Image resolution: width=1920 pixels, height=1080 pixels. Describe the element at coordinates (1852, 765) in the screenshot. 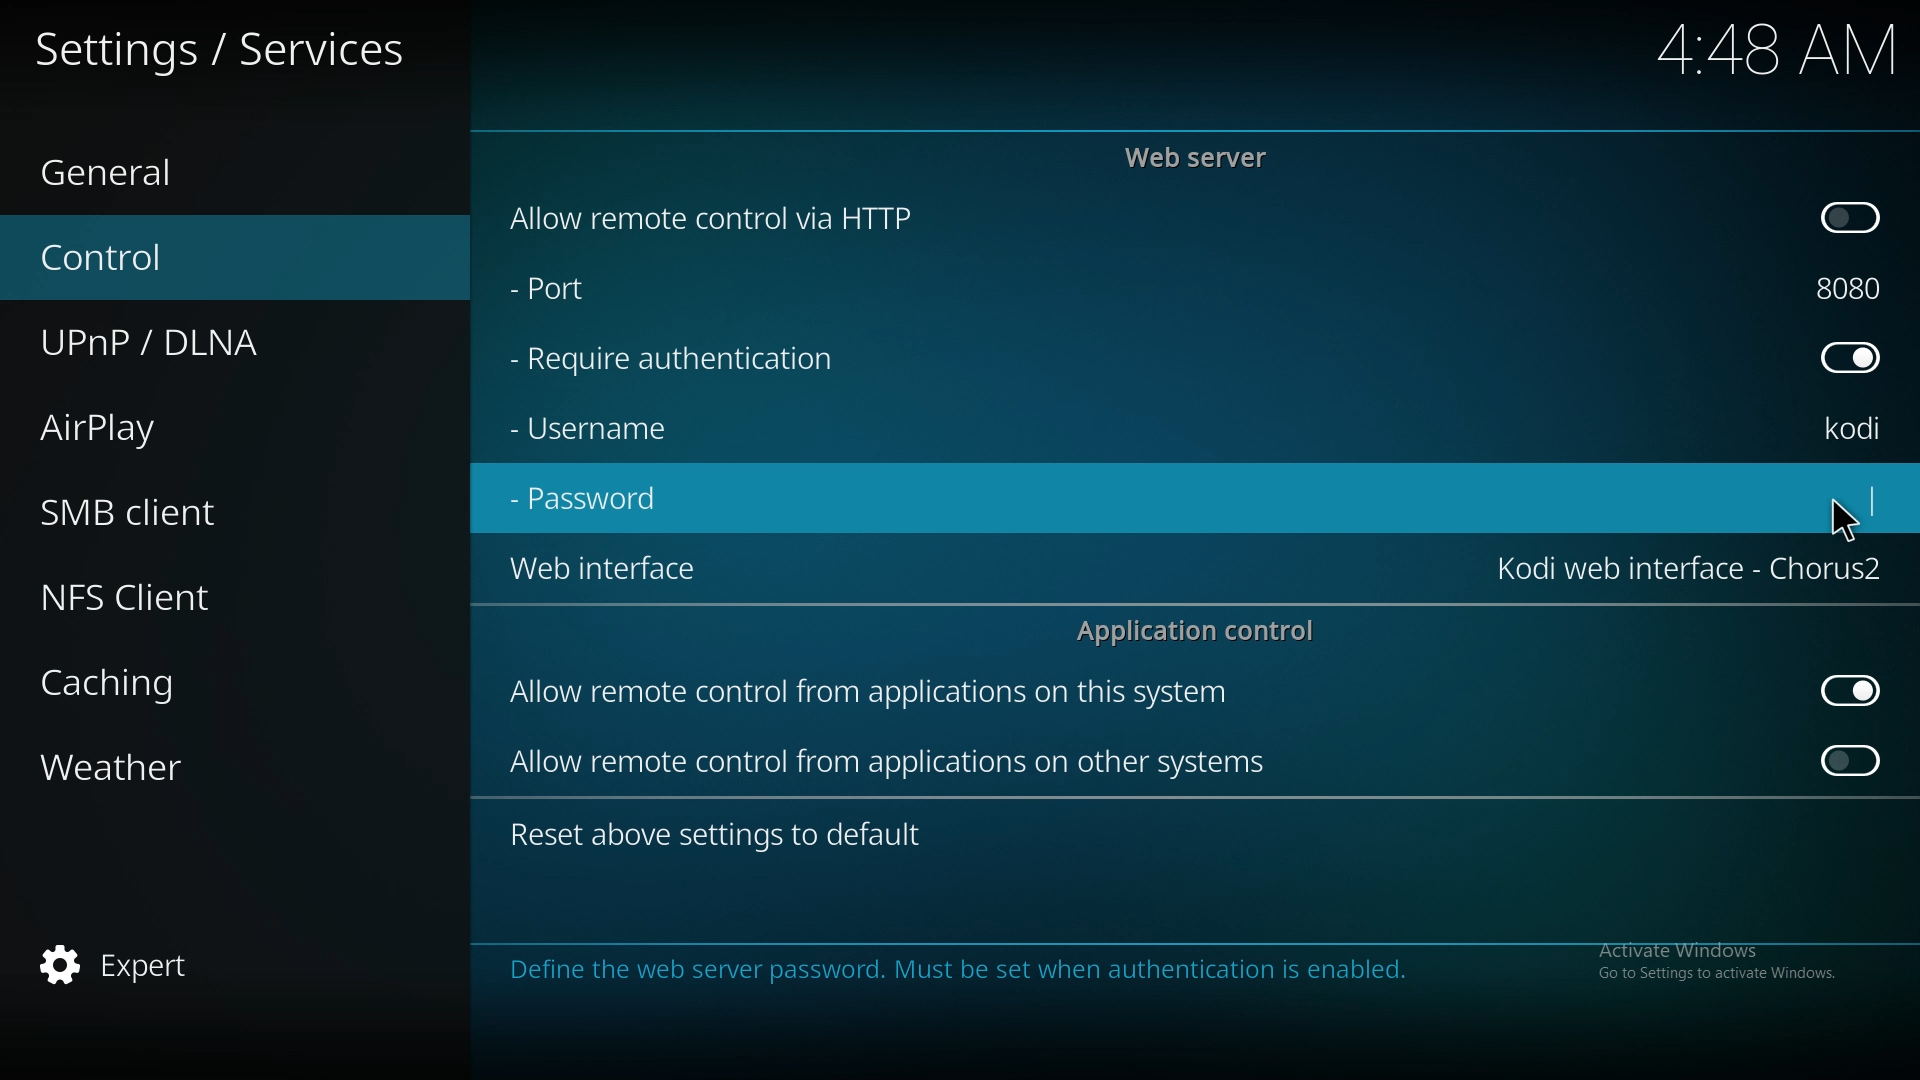

I see `on` at that location.